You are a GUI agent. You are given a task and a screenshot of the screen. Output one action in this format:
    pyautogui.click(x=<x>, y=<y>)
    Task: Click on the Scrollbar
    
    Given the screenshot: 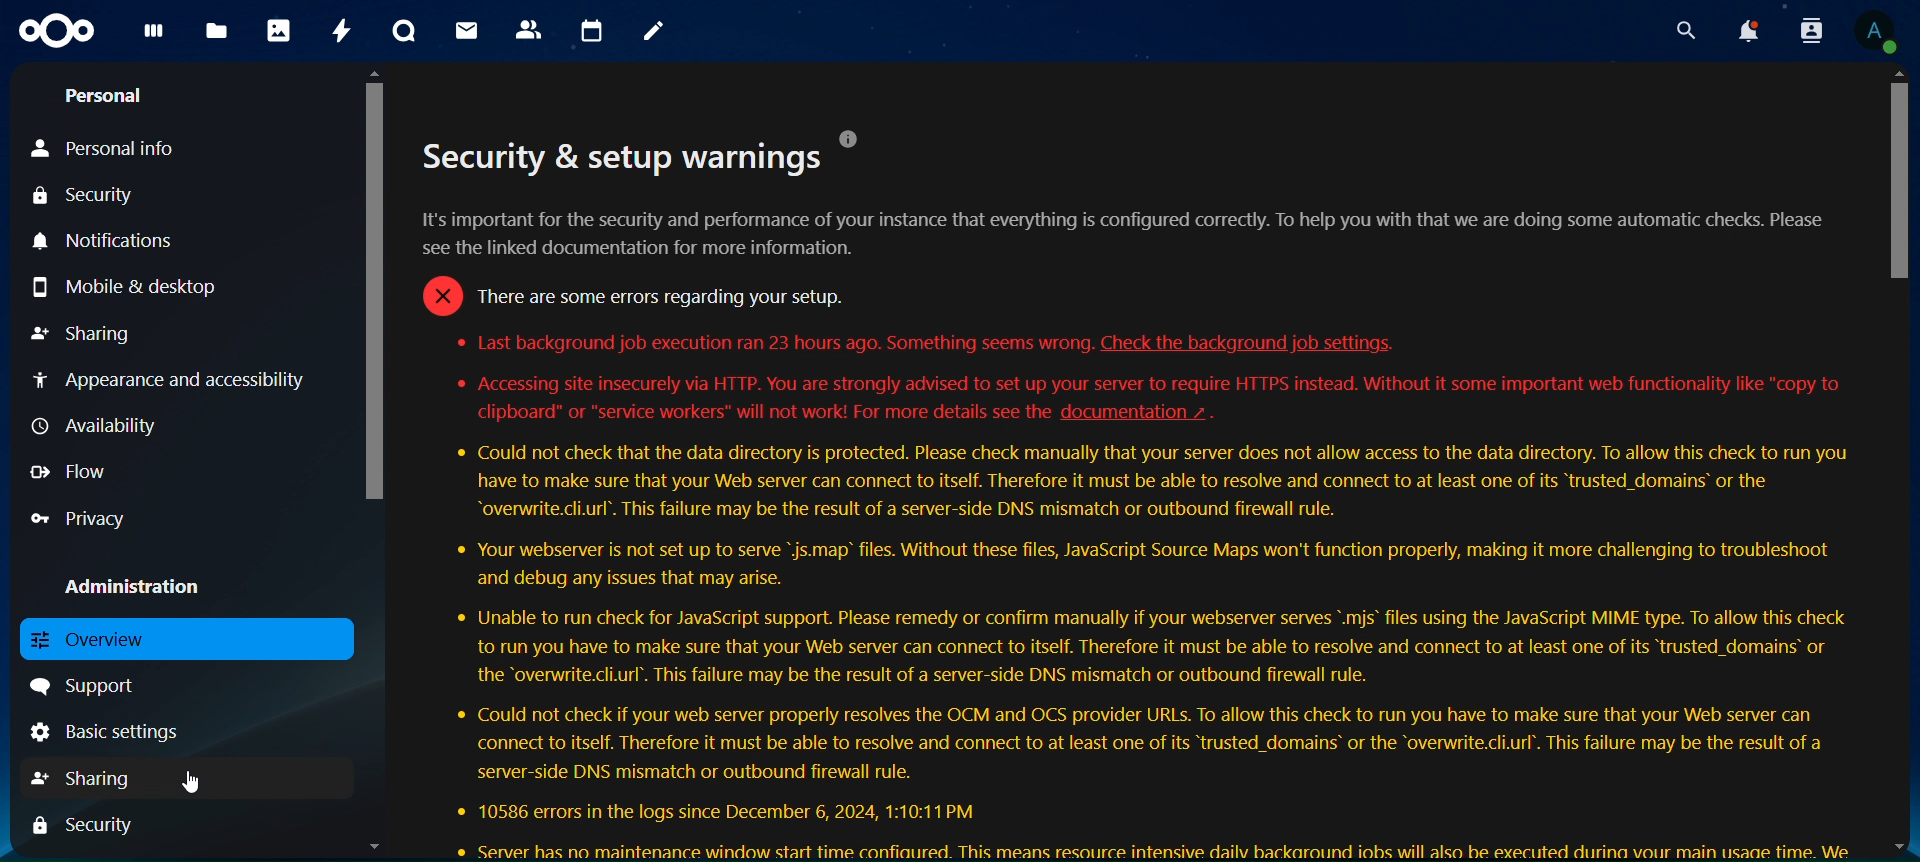 What is the action you would take?
    pyautogui.click(x=369, y=463)
    